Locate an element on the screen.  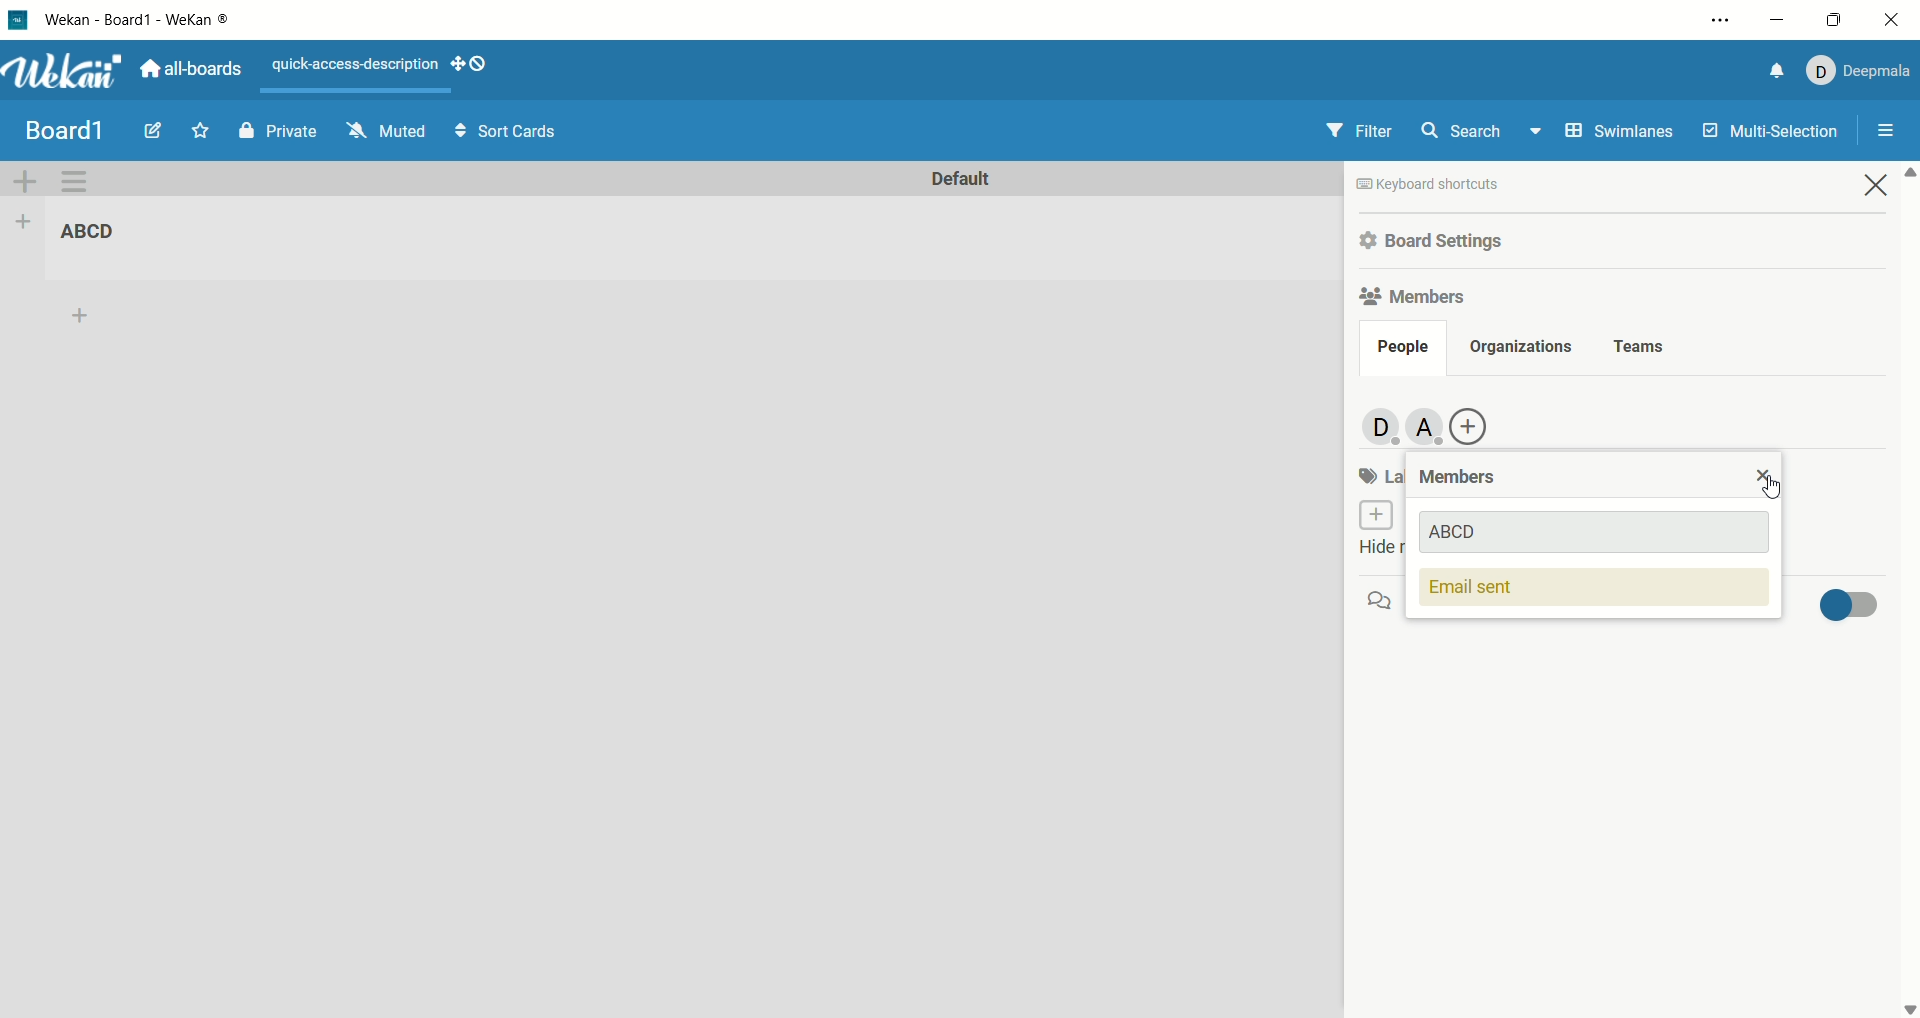
account is located at coordinates (1860, 71).